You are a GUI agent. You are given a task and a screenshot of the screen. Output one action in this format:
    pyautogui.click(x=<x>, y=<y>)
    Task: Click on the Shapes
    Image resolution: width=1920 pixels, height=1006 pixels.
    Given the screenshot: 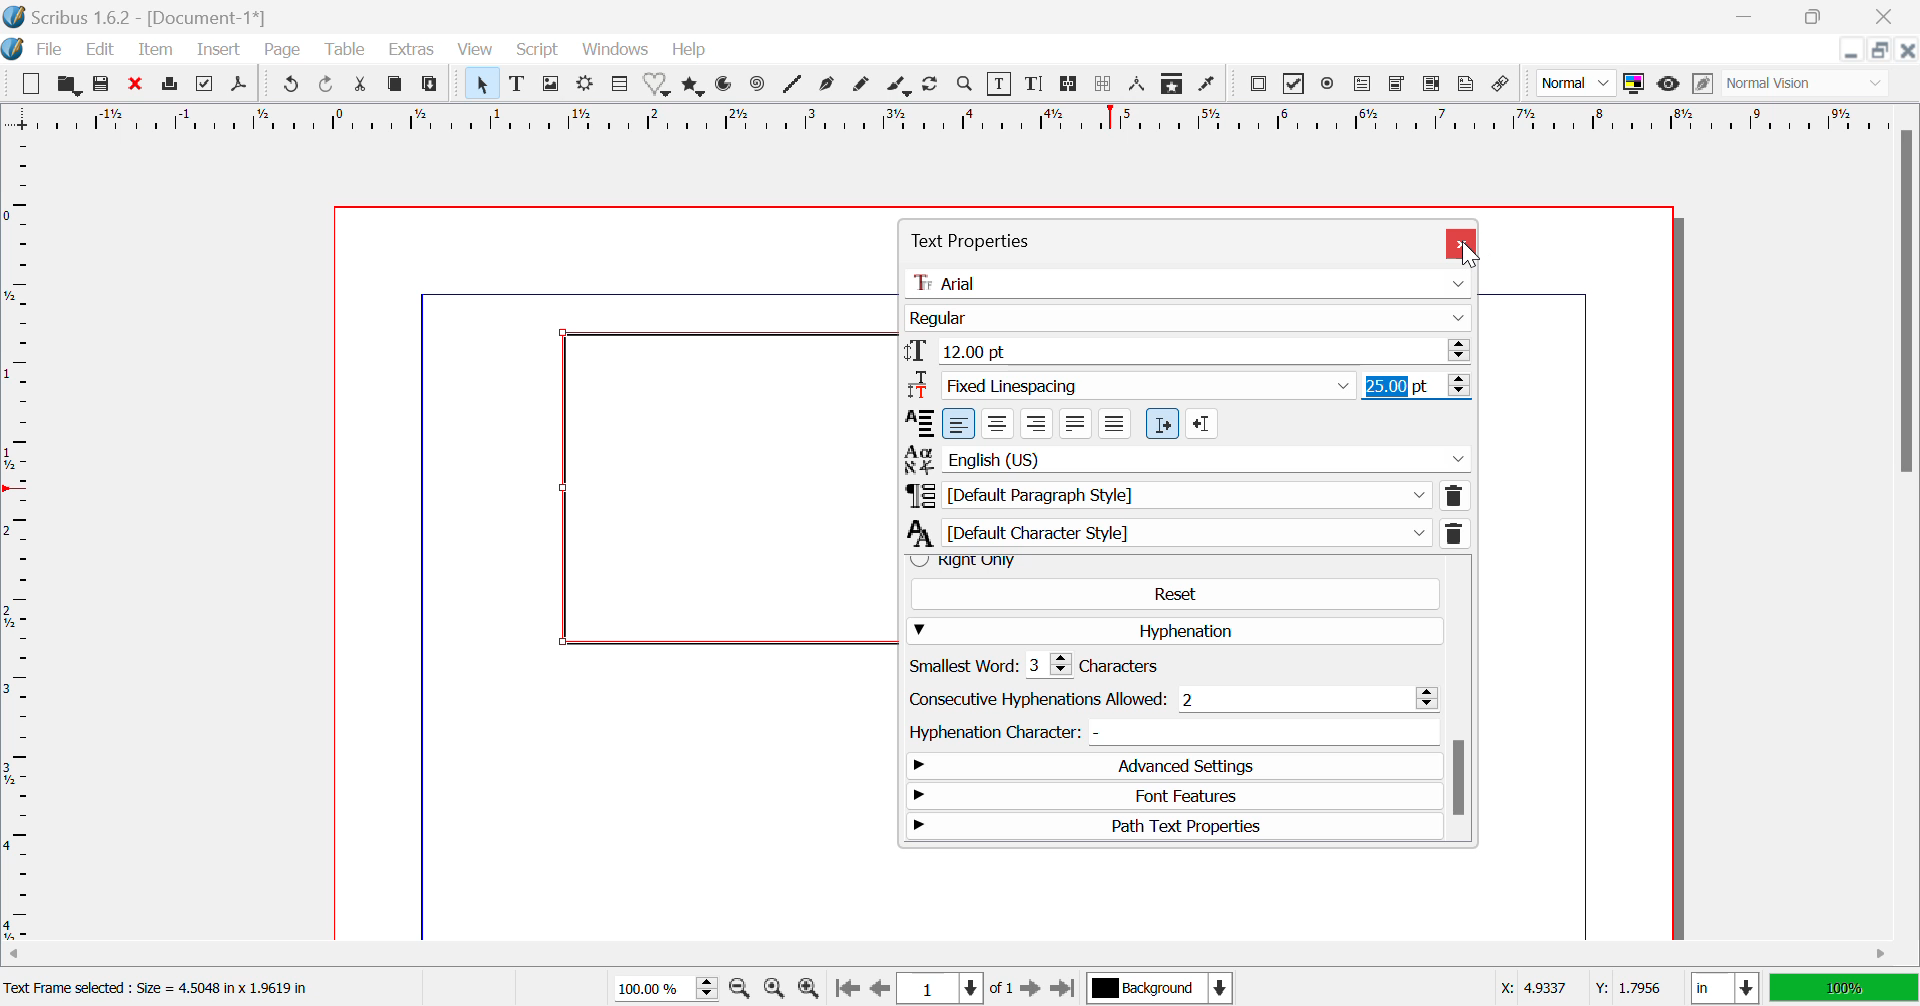 What is the action you would take?
    pyautogui.click(x=660, y=87)
    